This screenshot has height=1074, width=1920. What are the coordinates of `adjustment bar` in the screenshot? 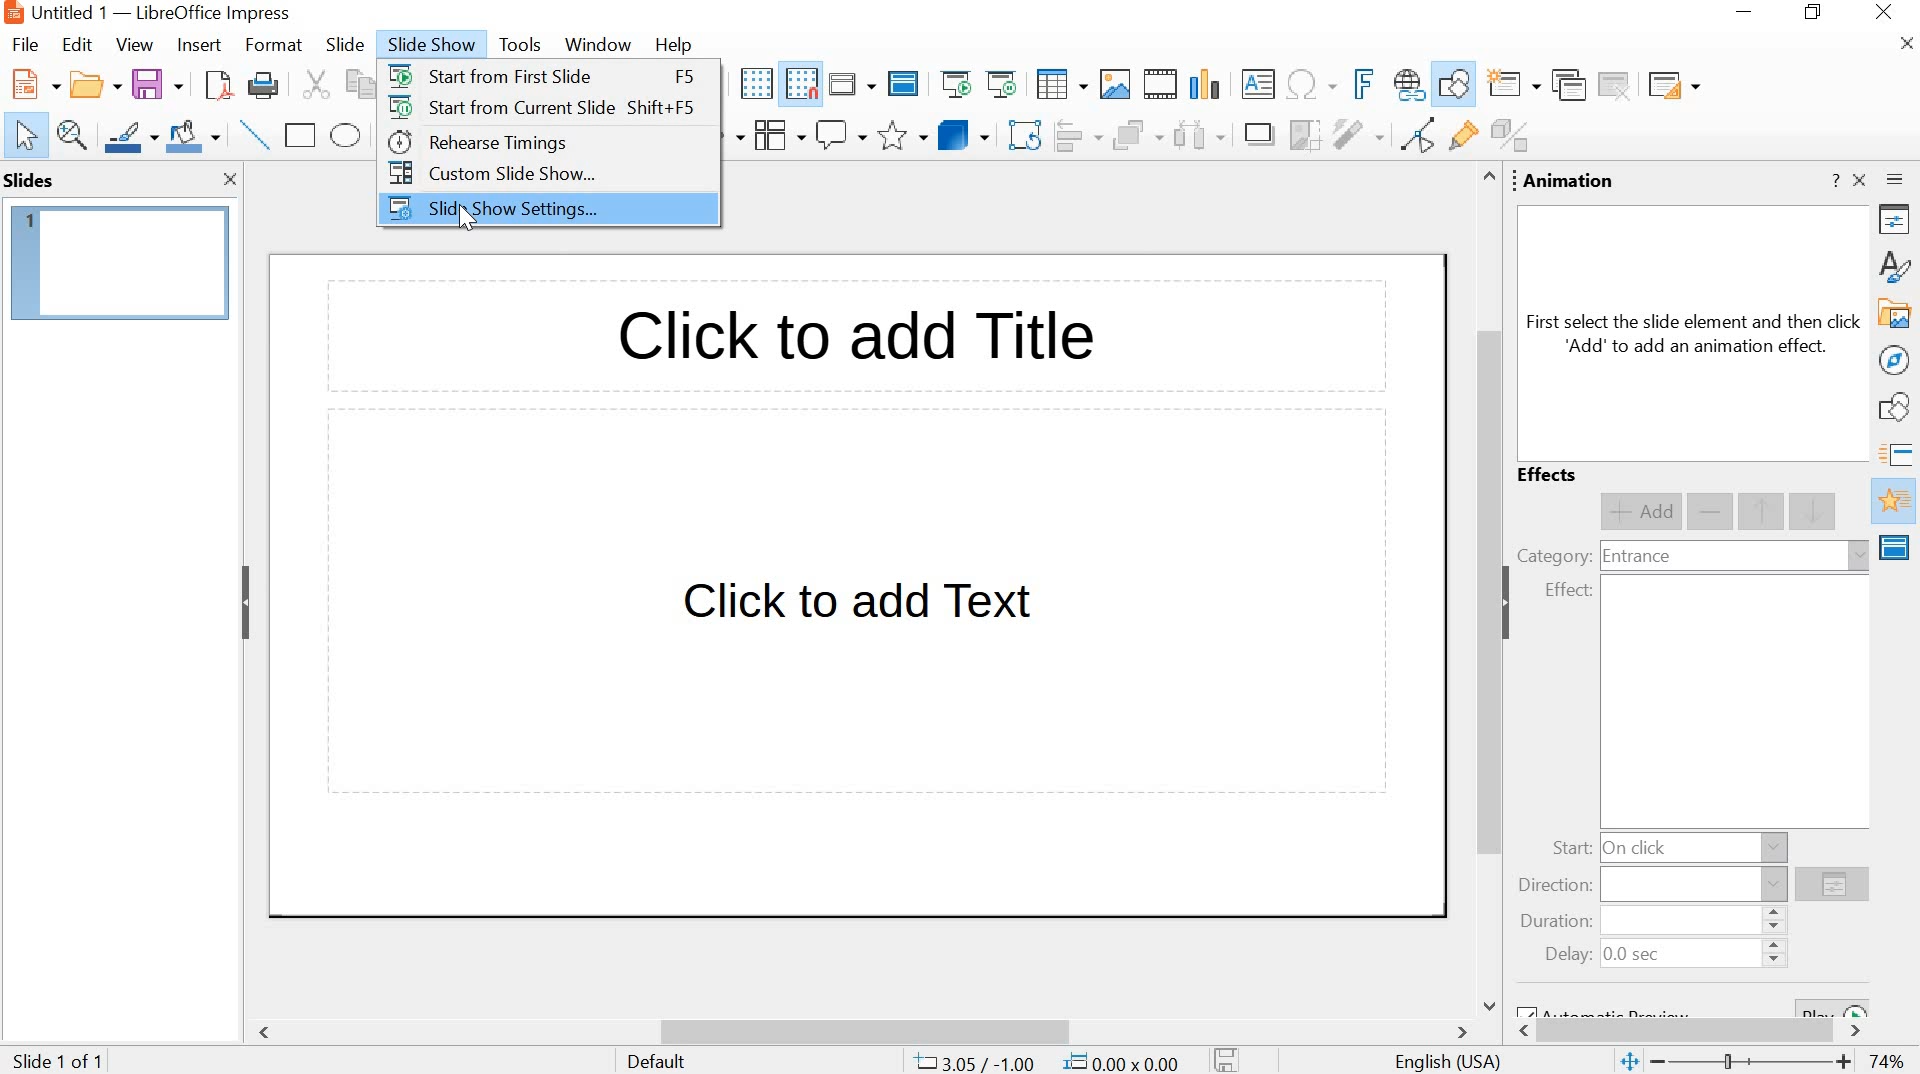 It's located at (1755, 1063).